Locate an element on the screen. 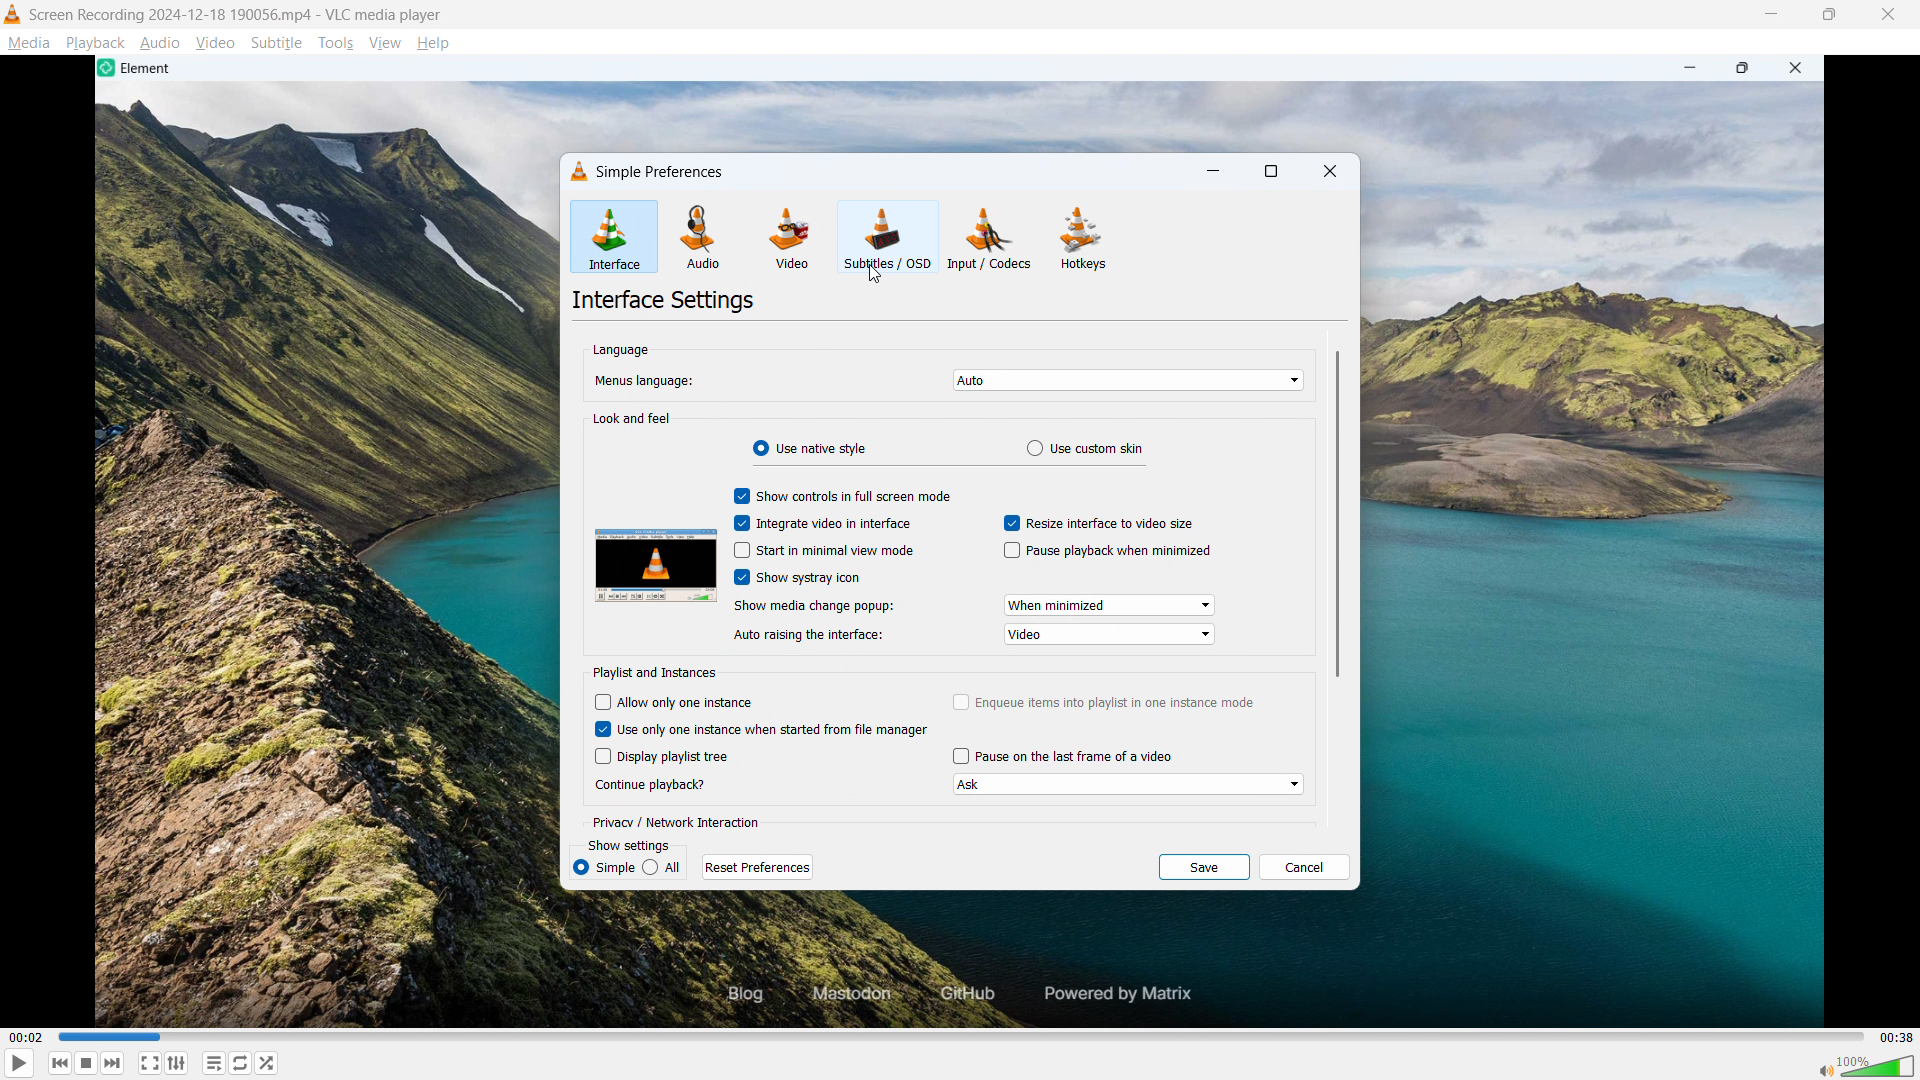  Maximize  is located at coordinates (1271, 171).